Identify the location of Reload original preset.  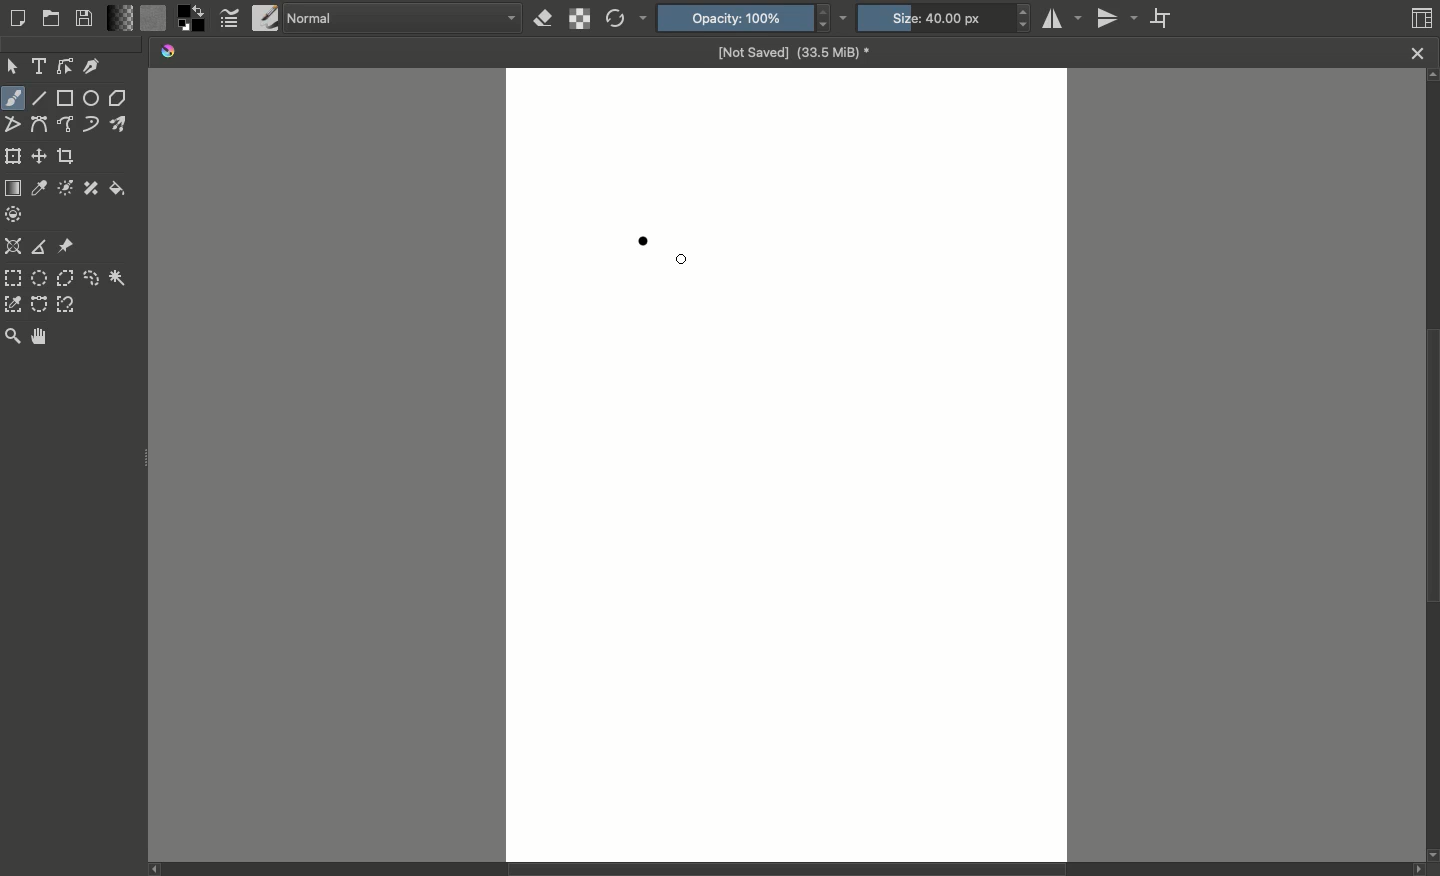
(627, 19).